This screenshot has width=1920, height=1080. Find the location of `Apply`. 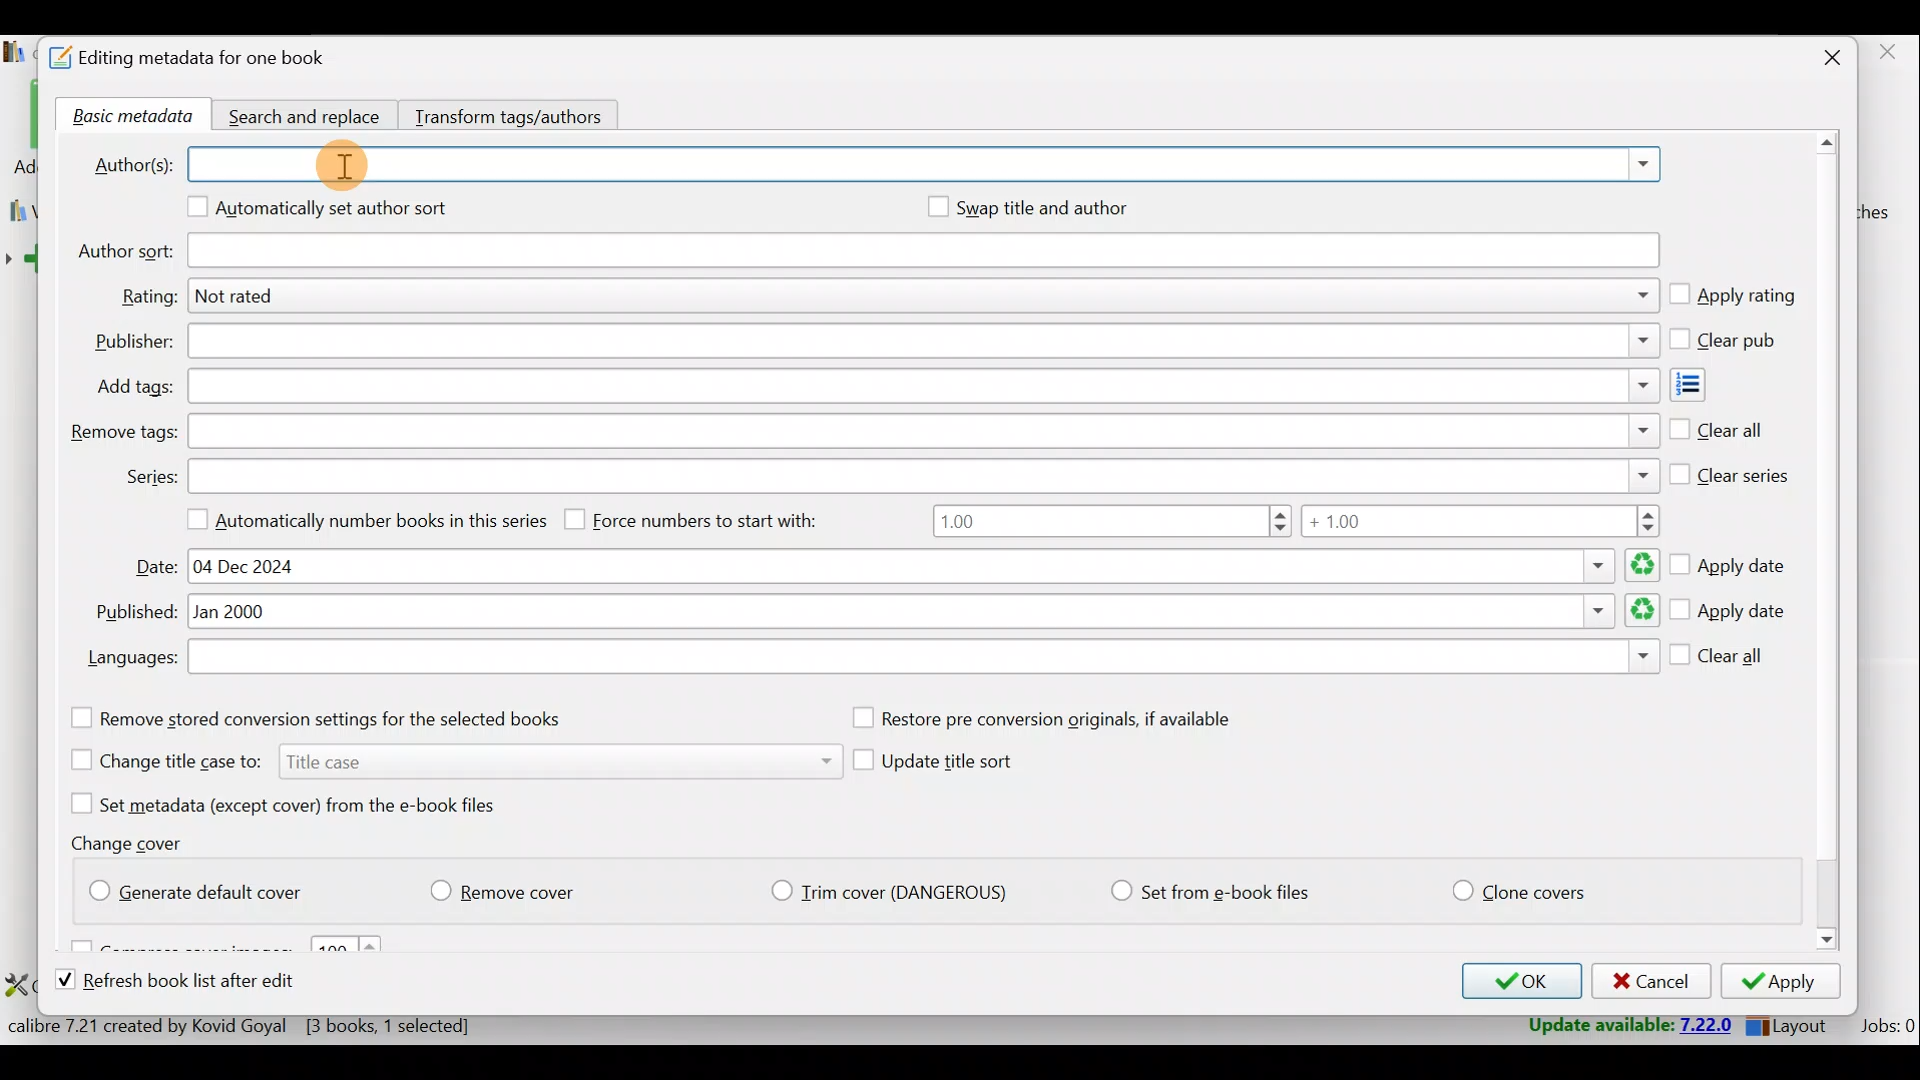

Apply is located at coordinates (1787, 984).